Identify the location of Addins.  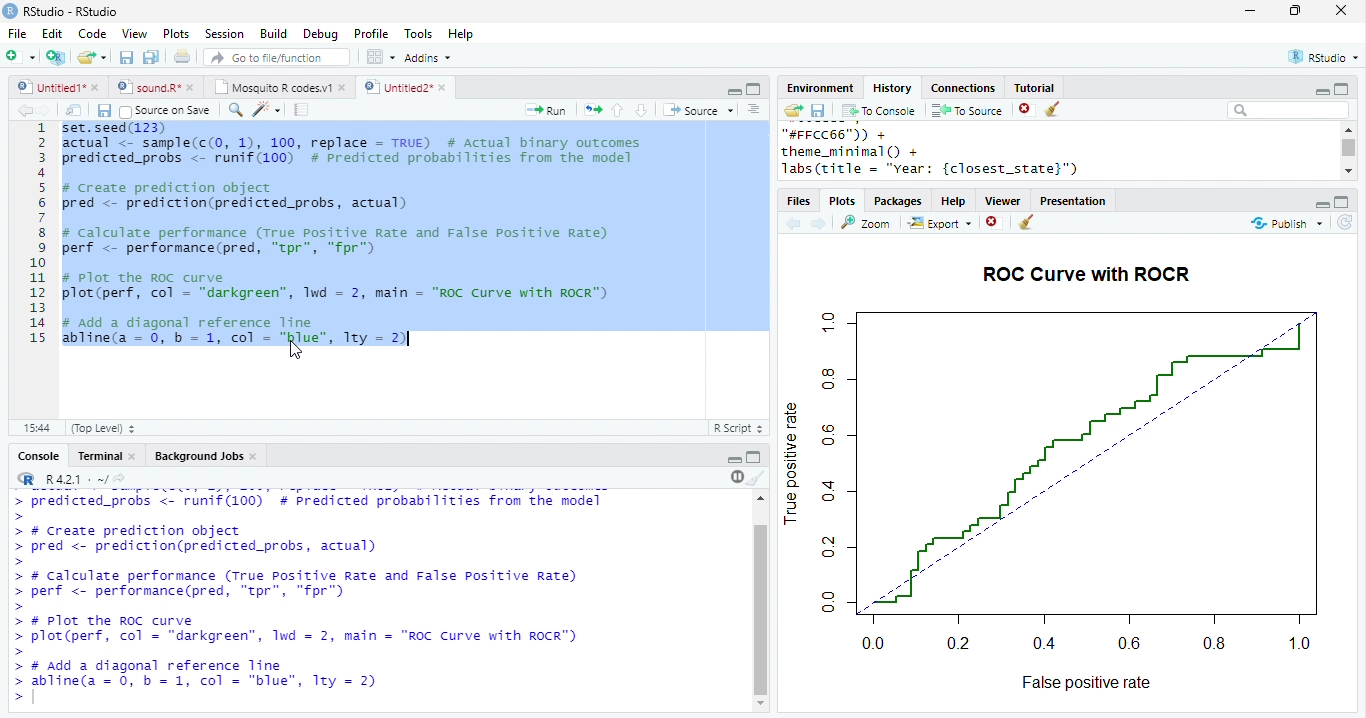
(428, 58).